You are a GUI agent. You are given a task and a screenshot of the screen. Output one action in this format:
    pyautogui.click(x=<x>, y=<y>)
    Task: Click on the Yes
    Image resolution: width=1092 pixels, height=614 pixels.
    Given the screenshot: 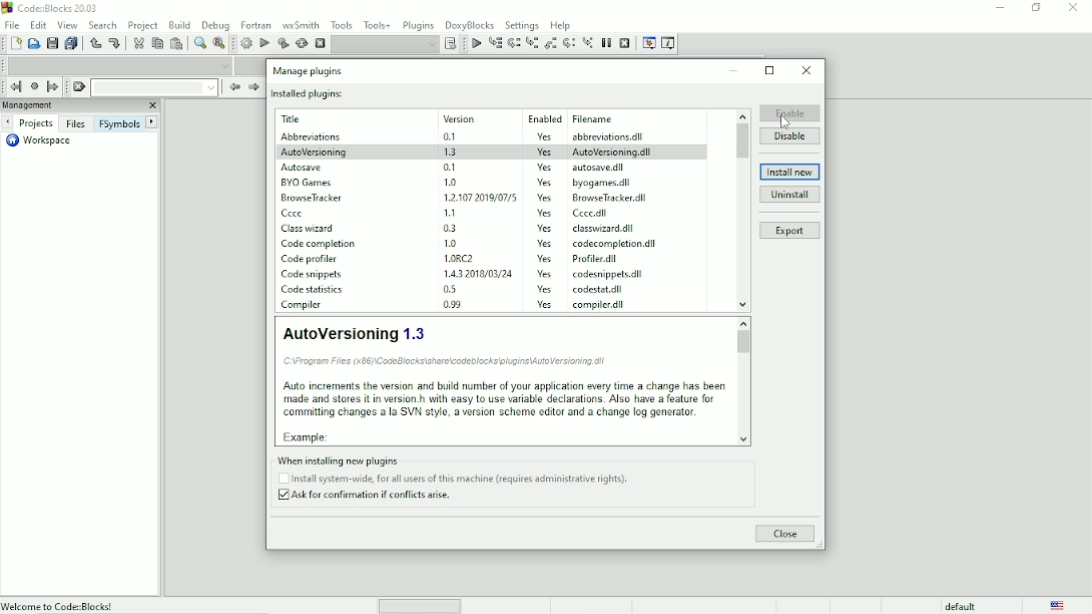 What is the action you would take?
    pyautogui.click(x=544, y=136)
    